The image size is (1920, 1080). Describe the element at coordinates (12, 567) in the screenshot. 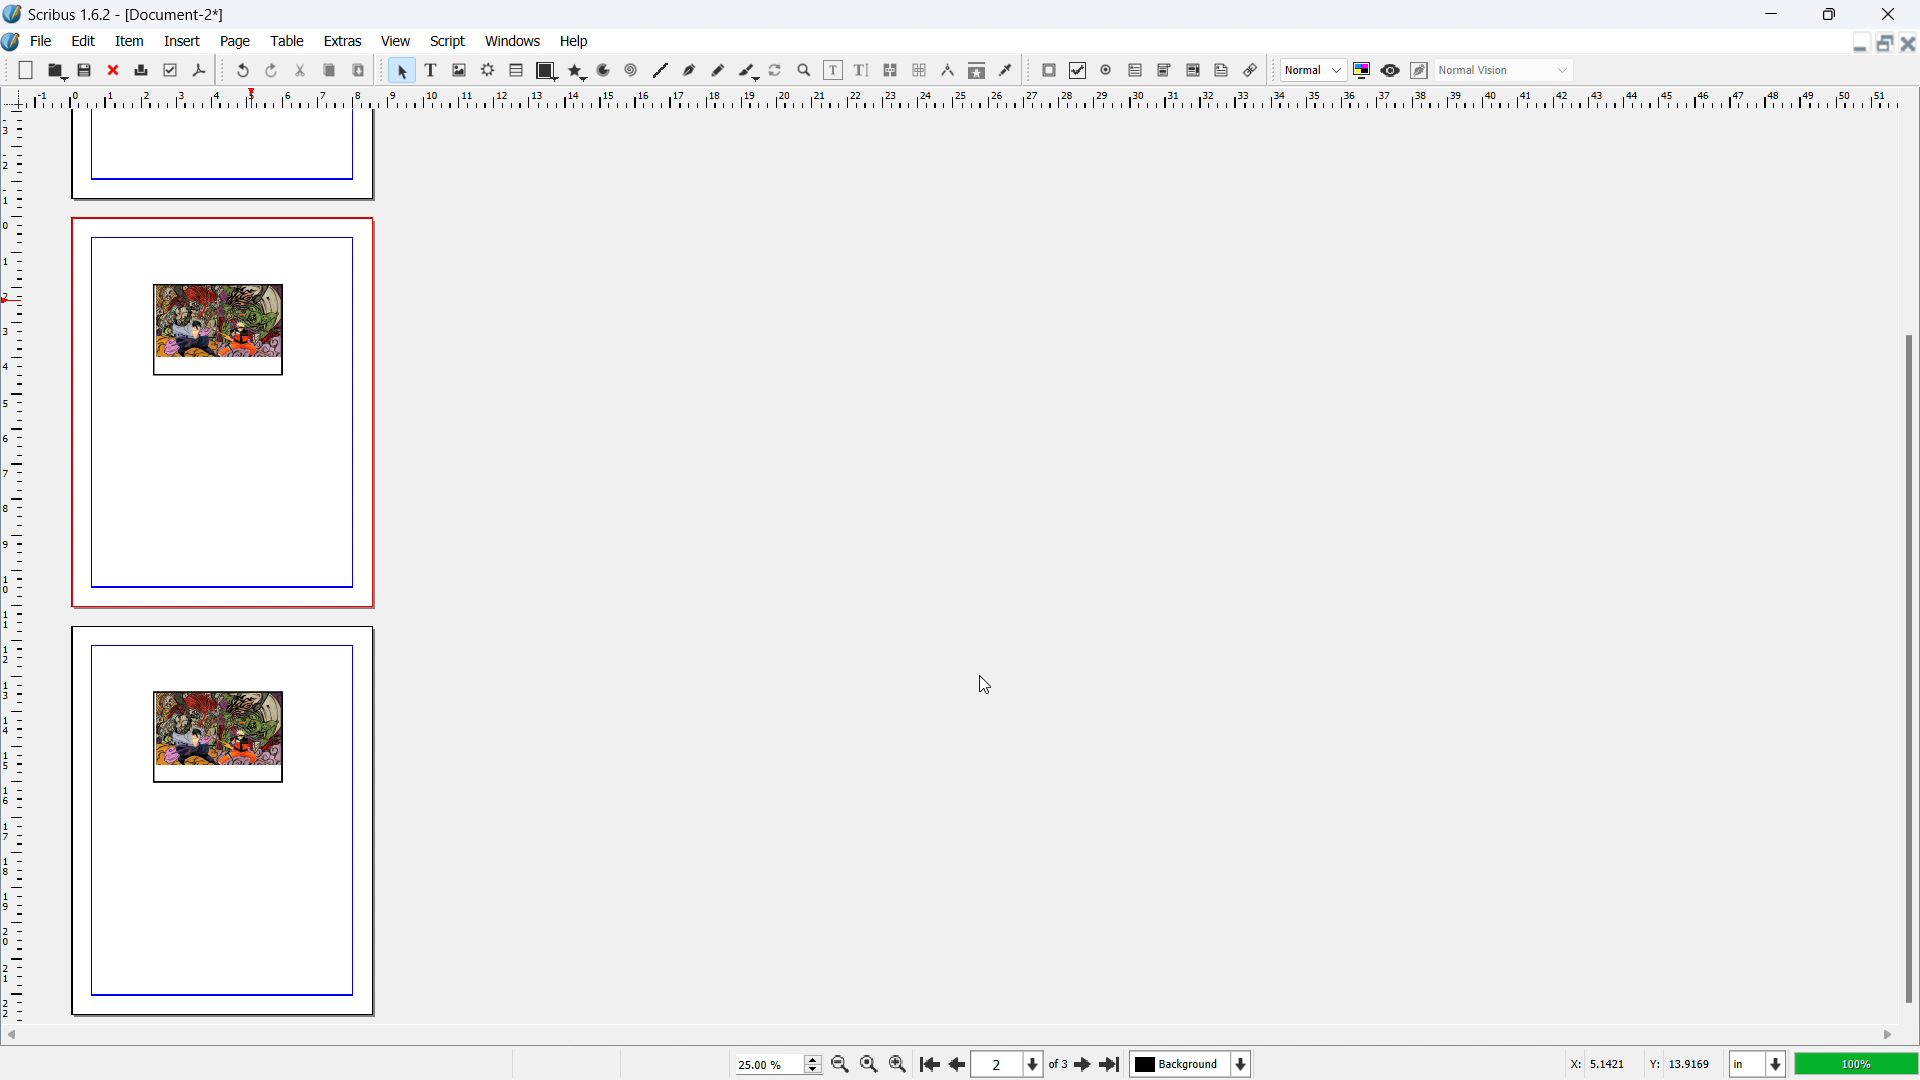

I see `vertical ruler` at that location.